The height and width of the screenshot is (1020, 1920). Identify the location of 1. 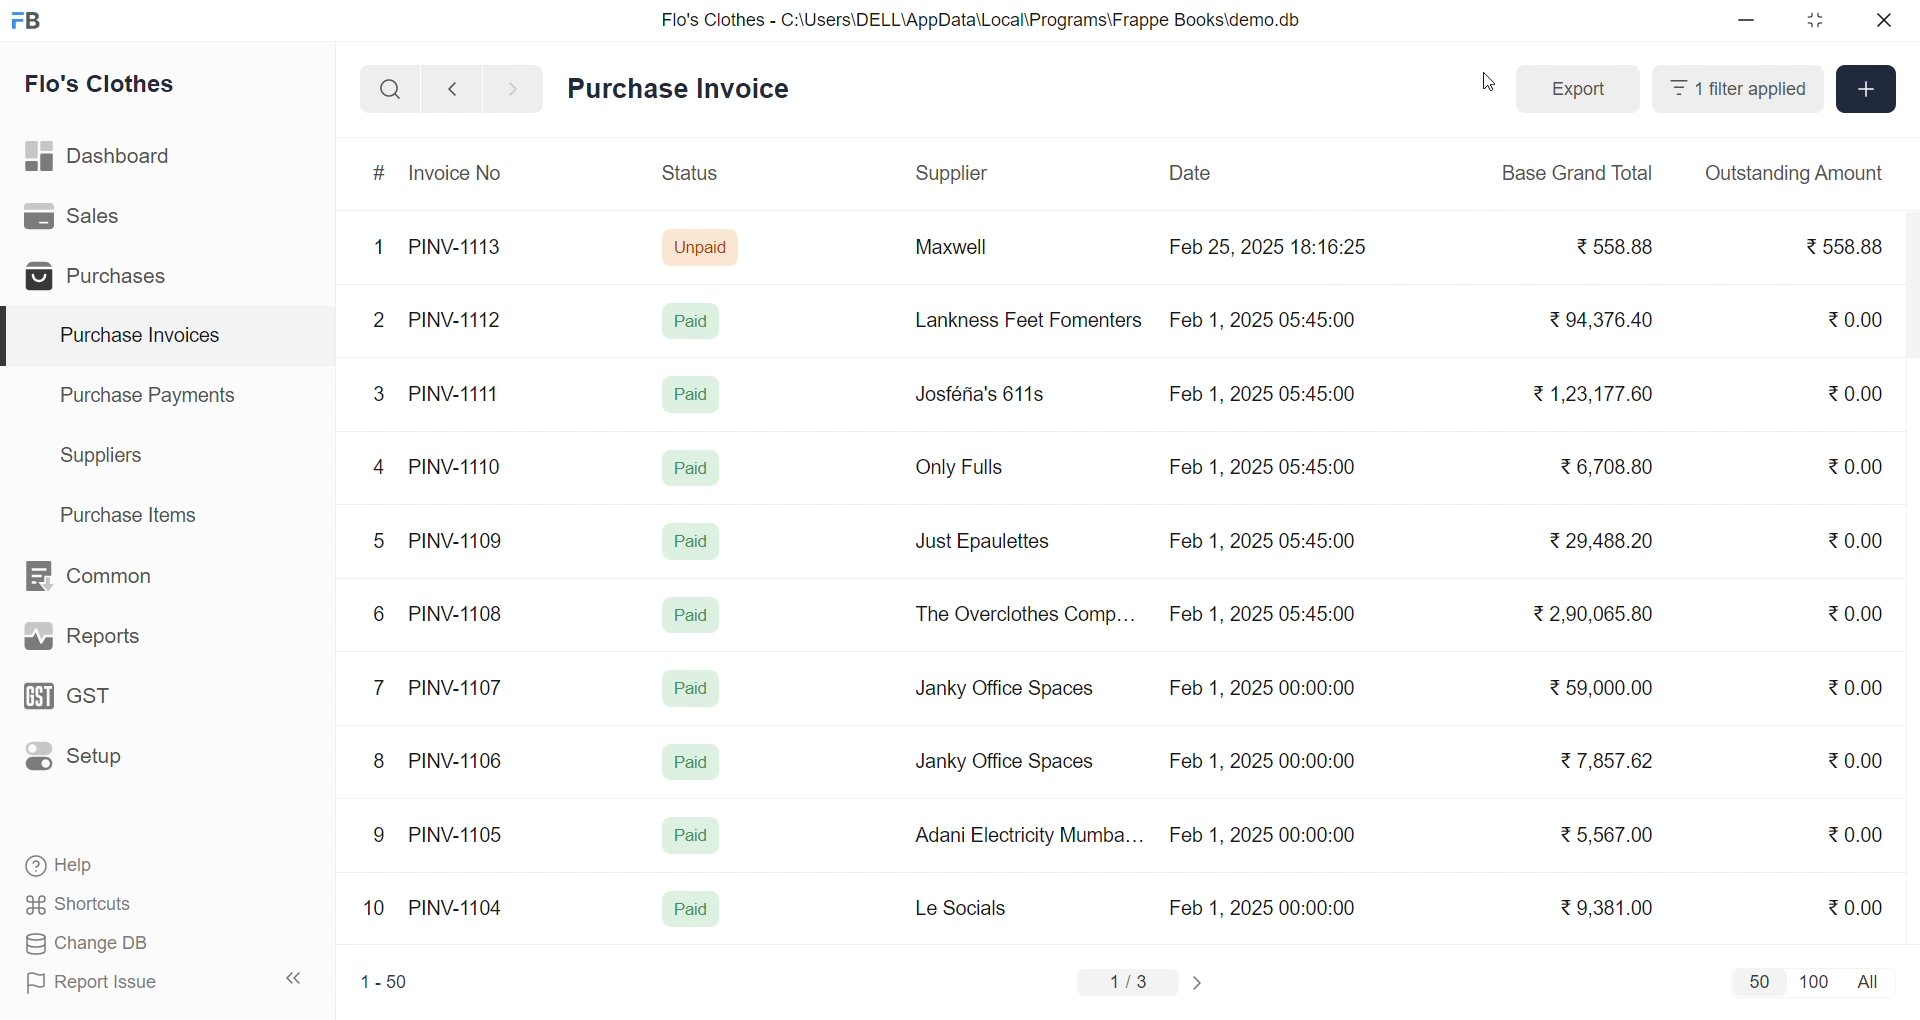
(383, 248).